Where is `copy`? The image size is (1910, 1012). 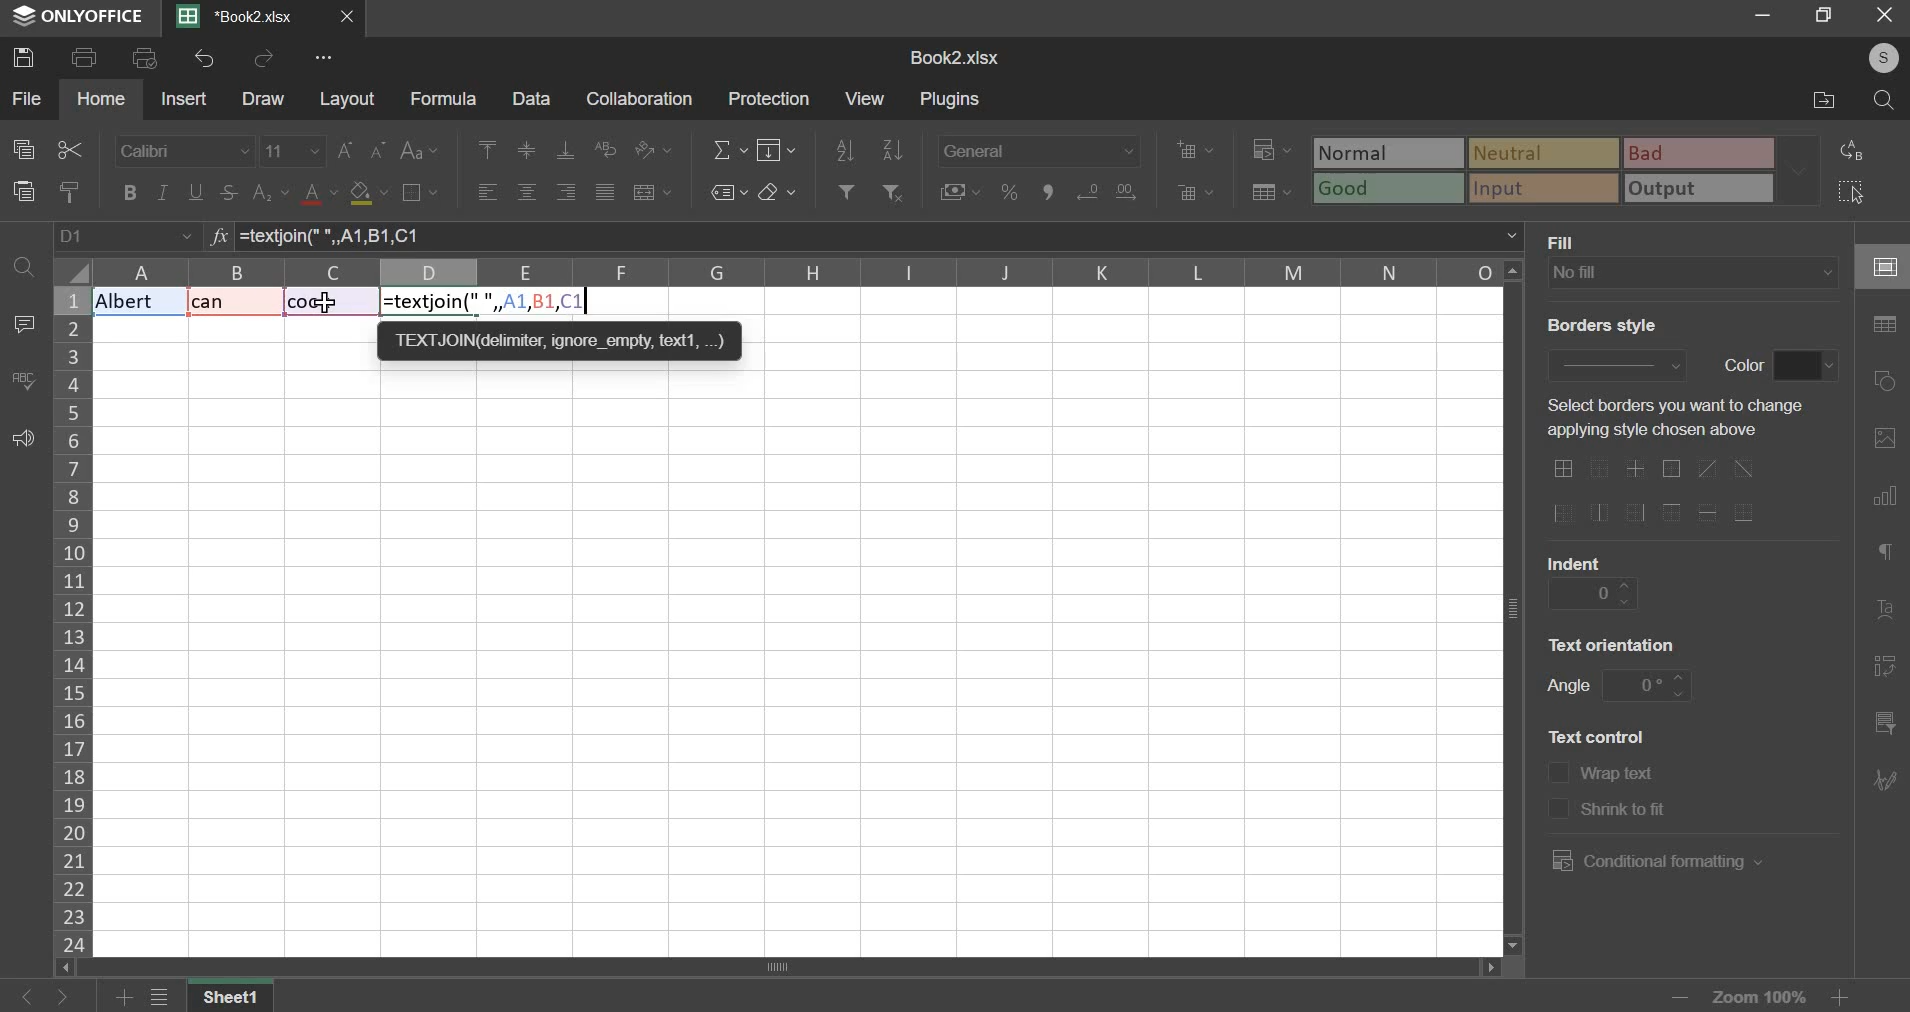 copy is located at coordinates (23, 150).